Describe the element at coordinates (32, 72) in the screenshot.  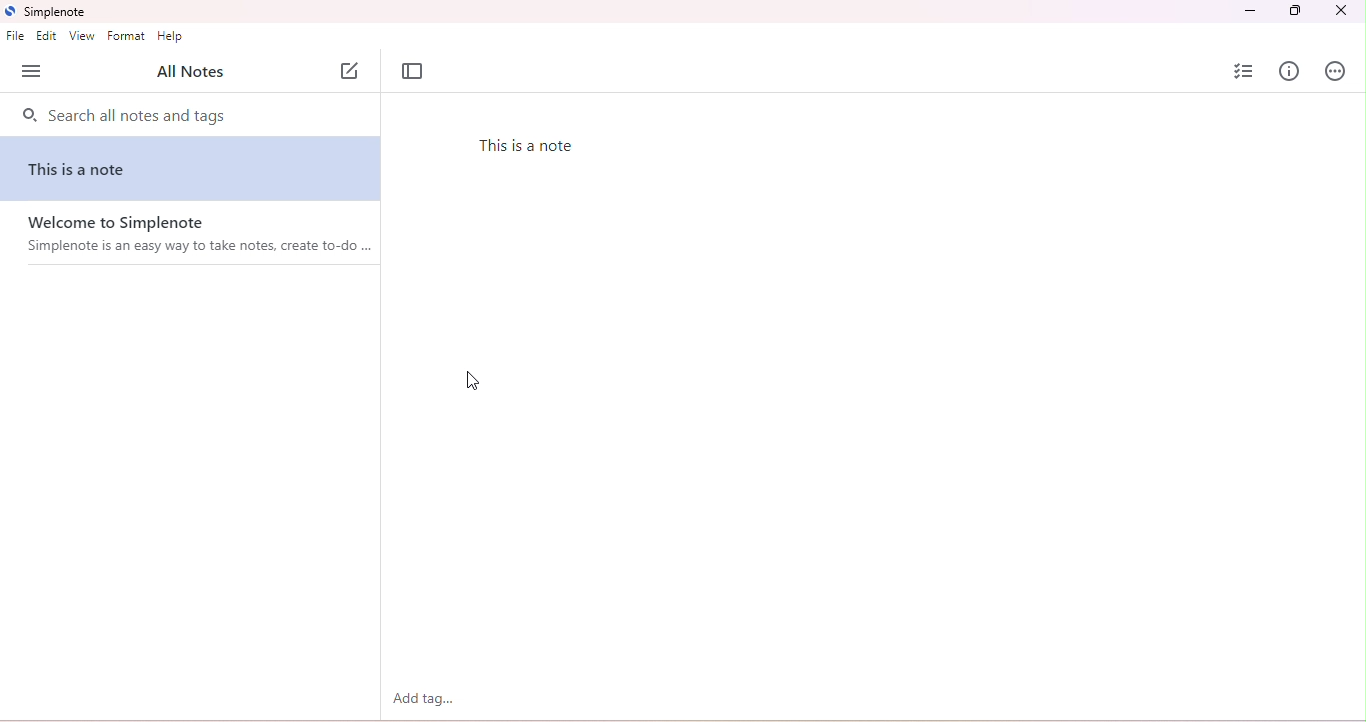
I see `menu` at that location.